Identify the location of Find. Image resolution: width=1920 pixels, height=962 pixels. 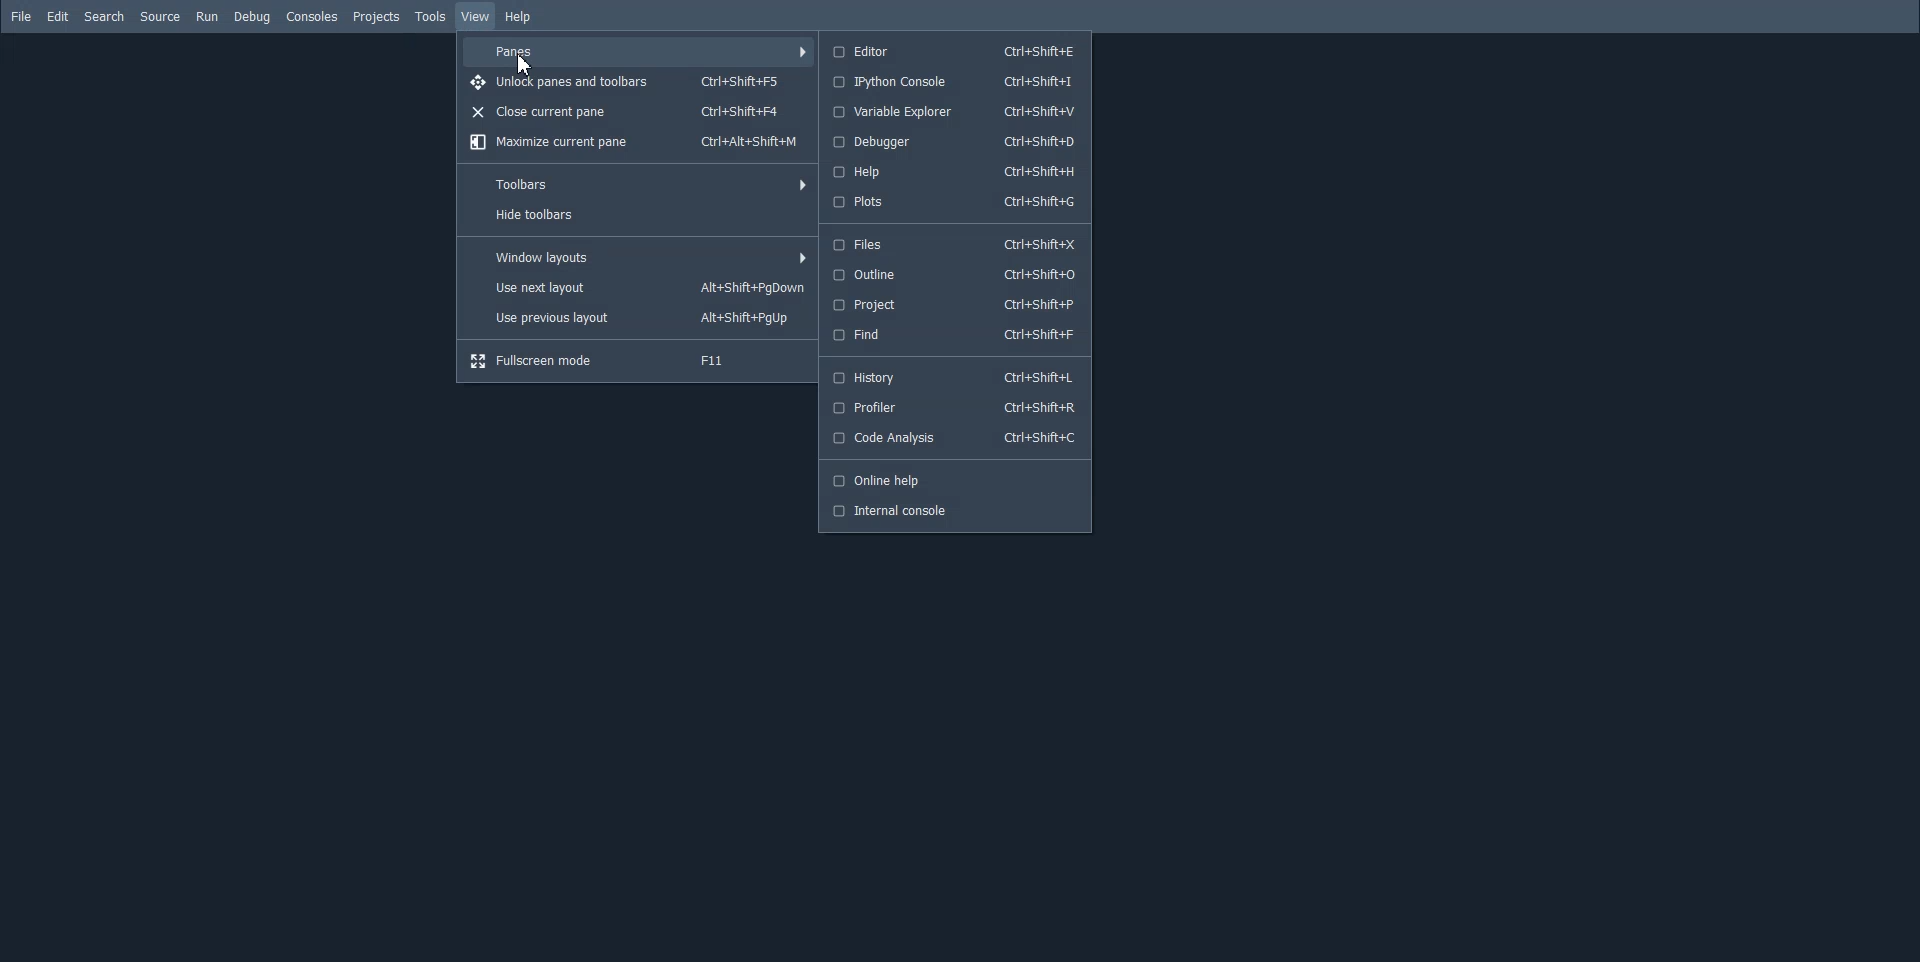
(952, 334).